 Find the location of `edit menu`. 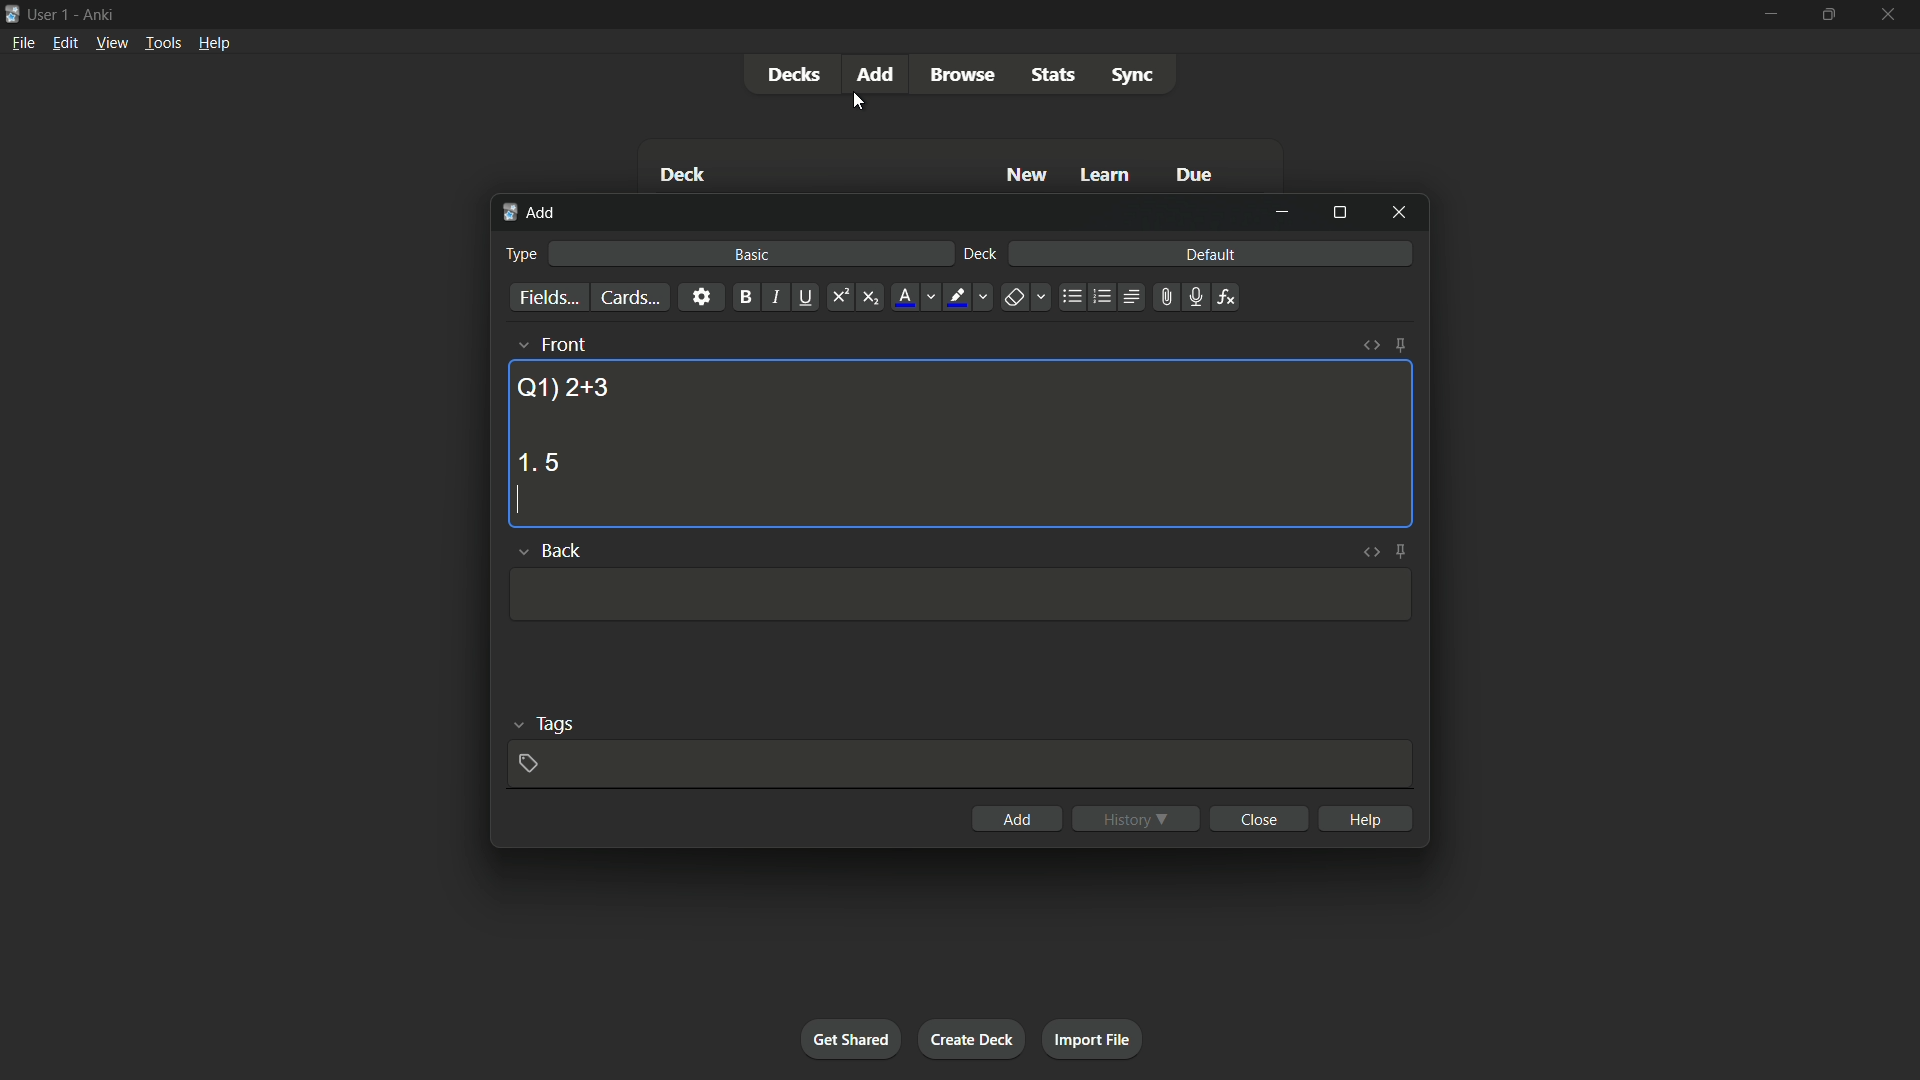

edit menu is located at coordinates (66, 42).